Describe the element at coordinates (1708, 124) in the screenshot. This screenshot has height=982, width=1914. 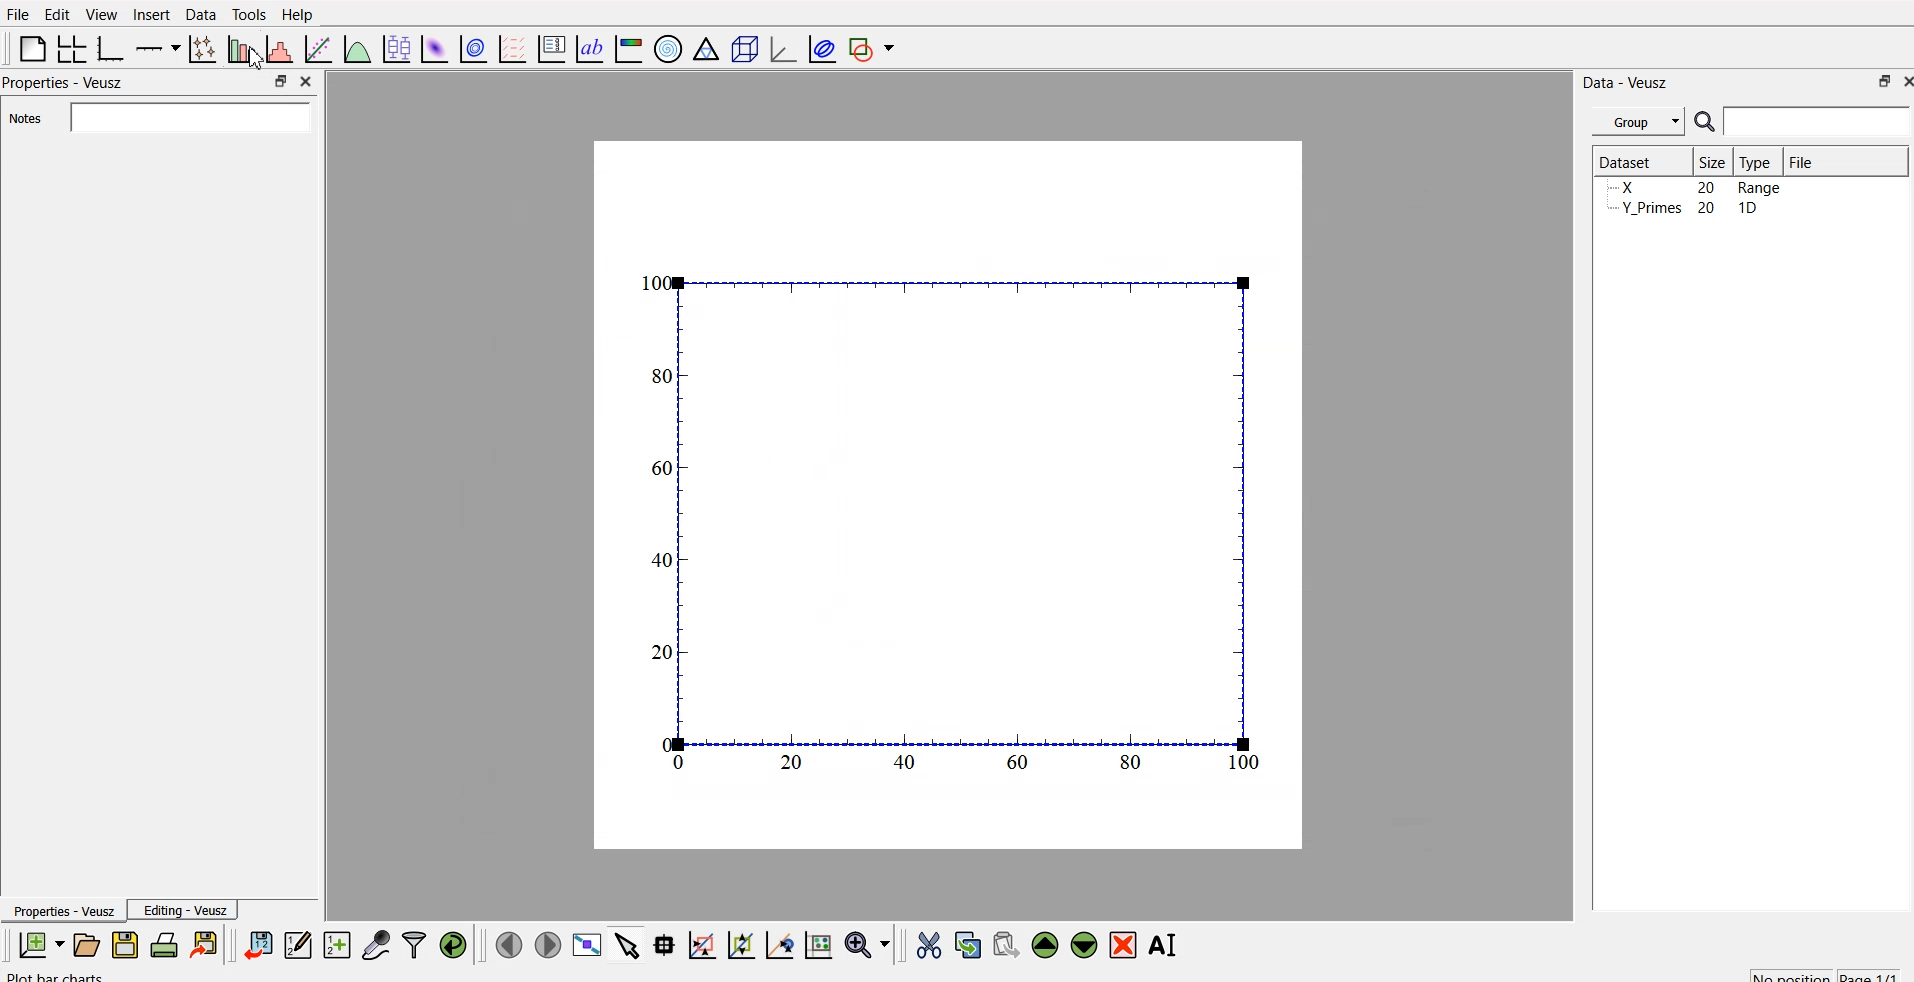
I see `search icon` at that location.